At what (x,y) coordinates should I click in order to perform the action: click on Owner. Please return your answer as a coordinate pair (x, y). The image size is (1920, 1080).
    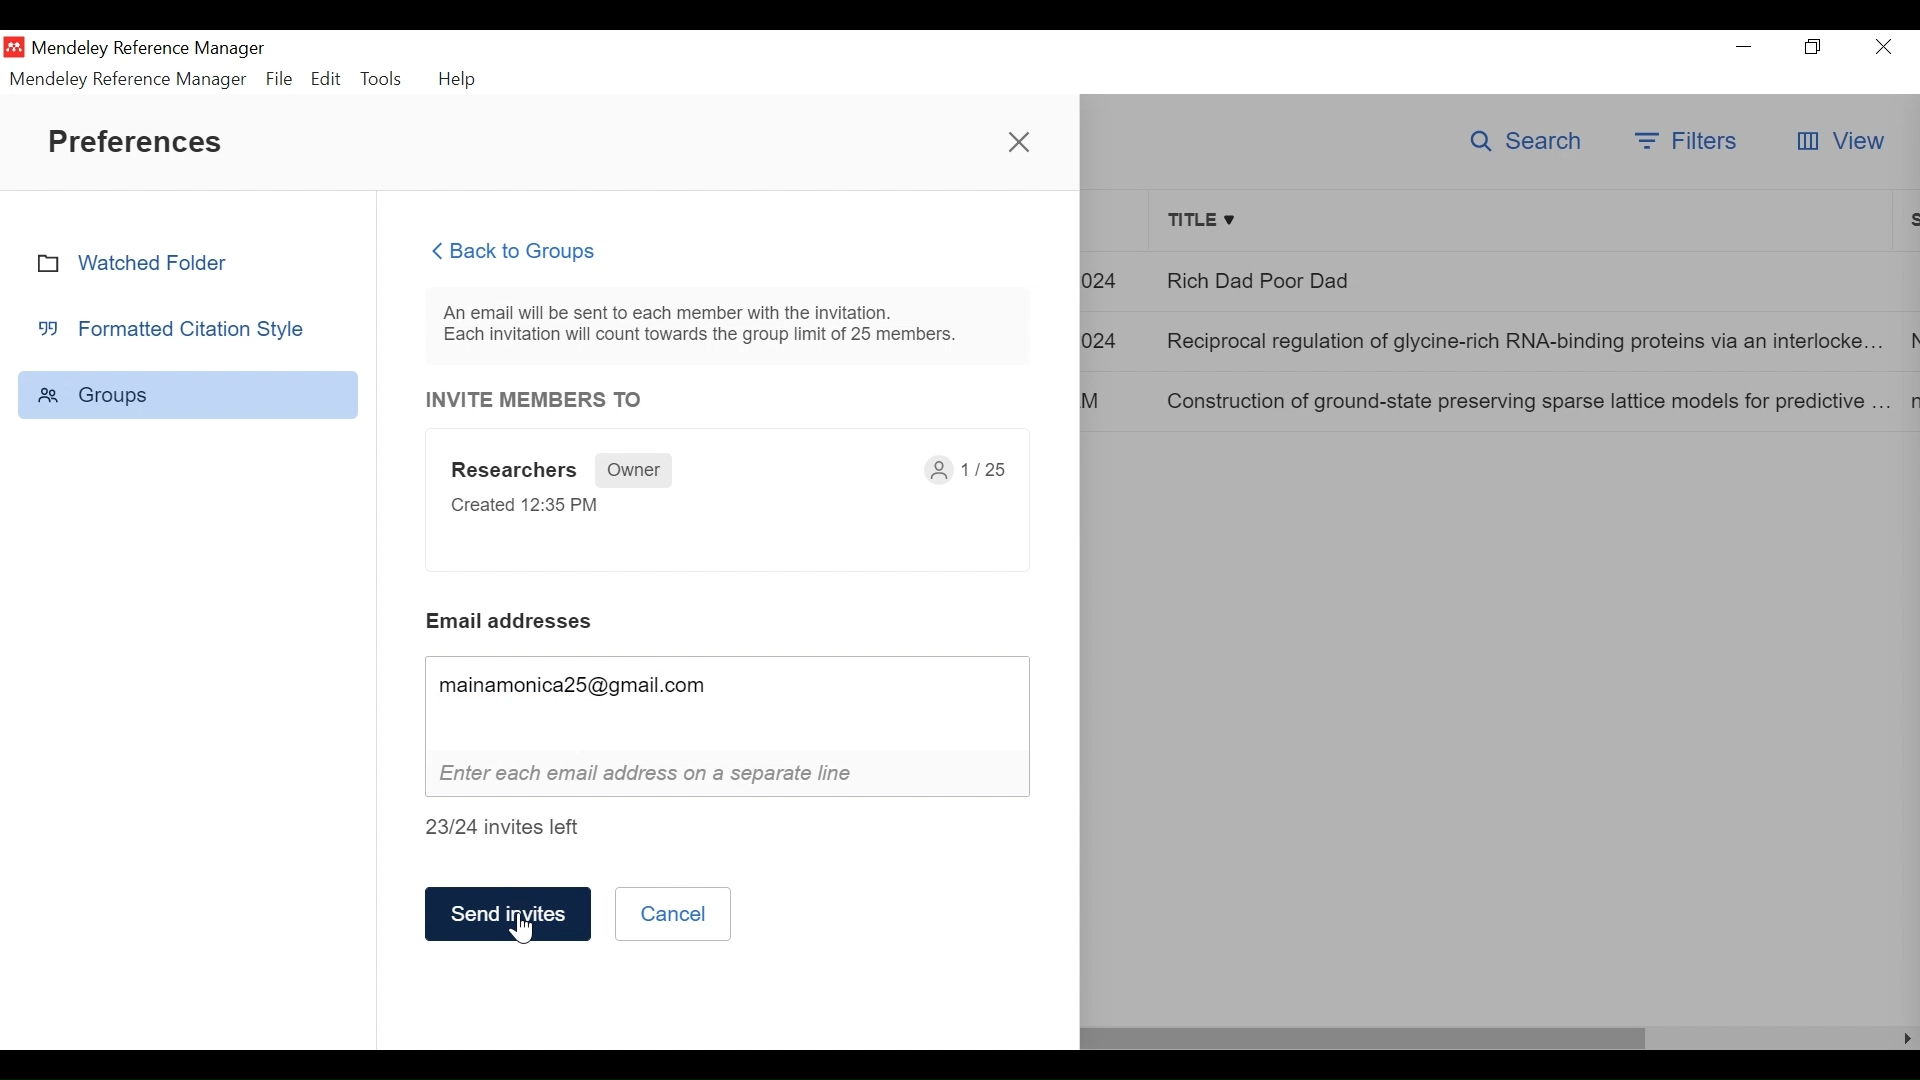
    Looking at the image, I should click on (635, 470).